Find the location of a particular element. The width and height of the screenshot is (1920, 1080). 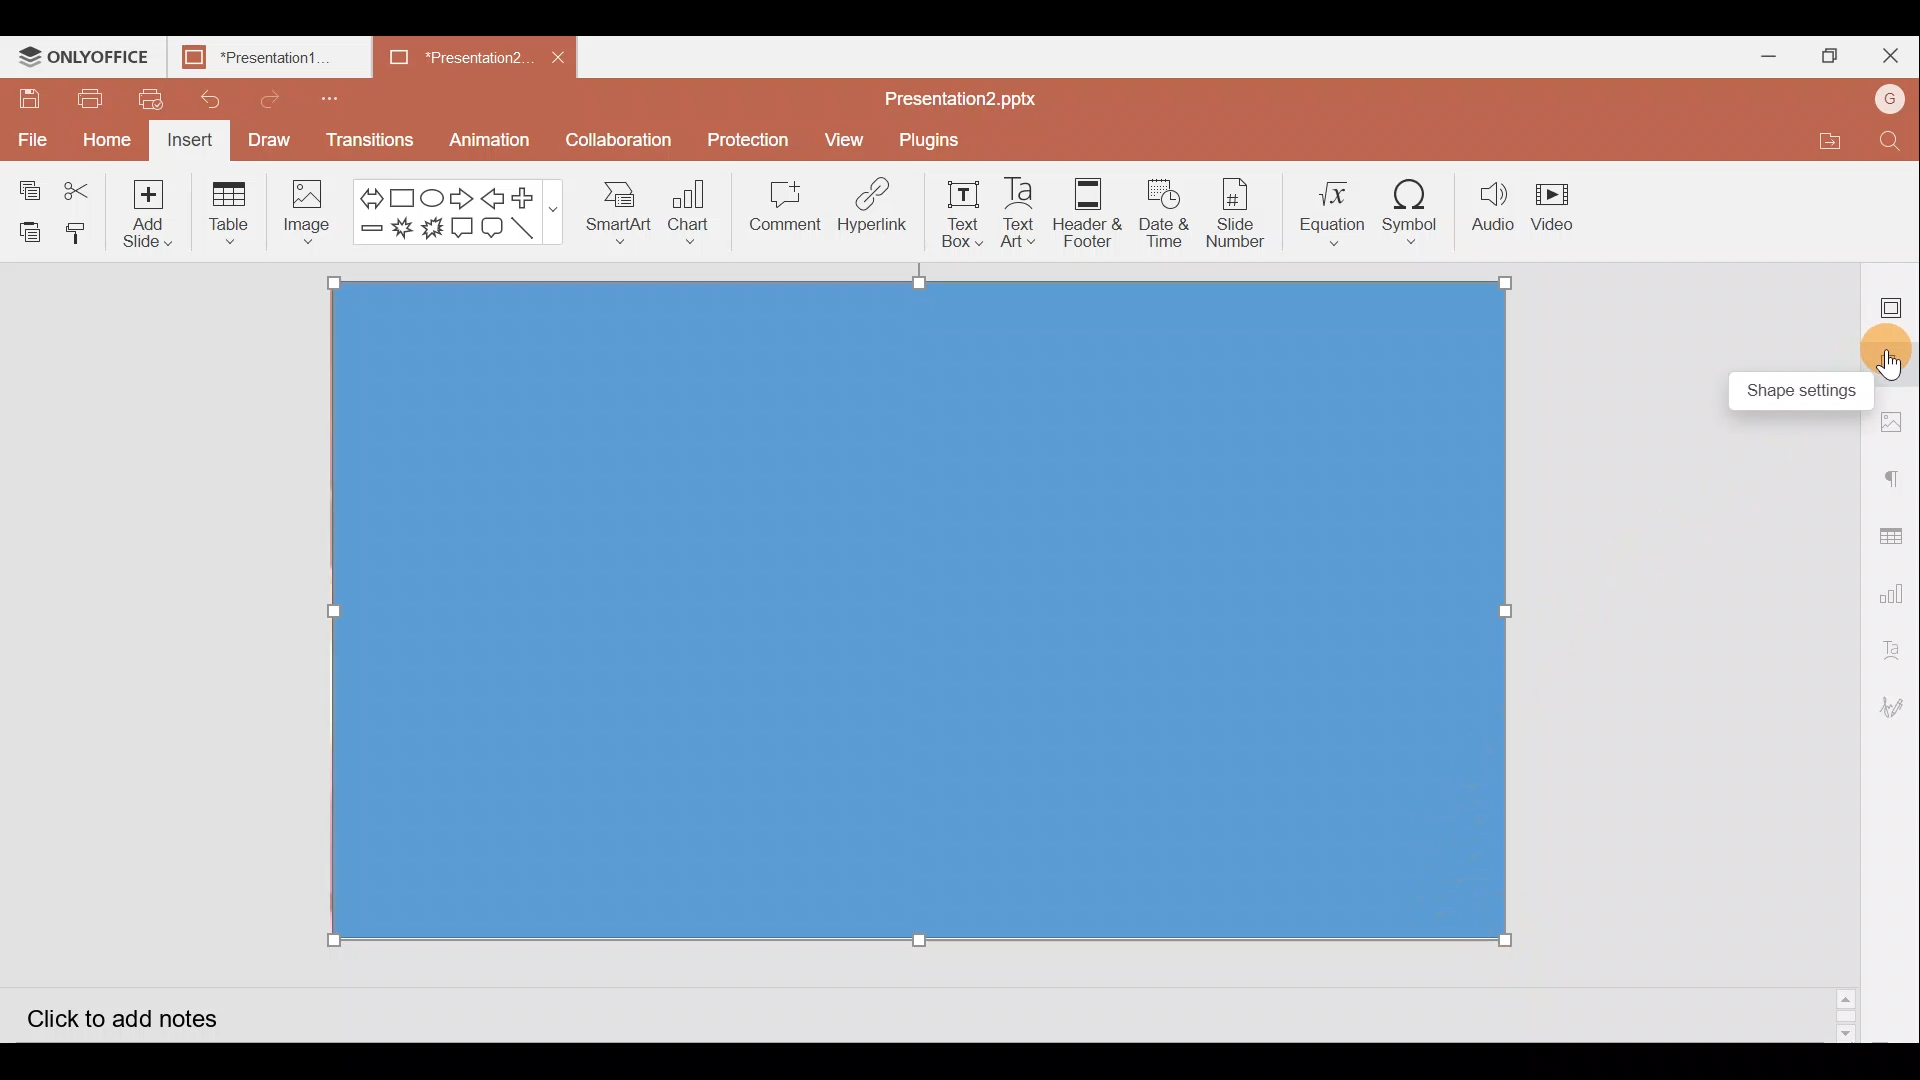

Video is located at coordinates (1559, 214).